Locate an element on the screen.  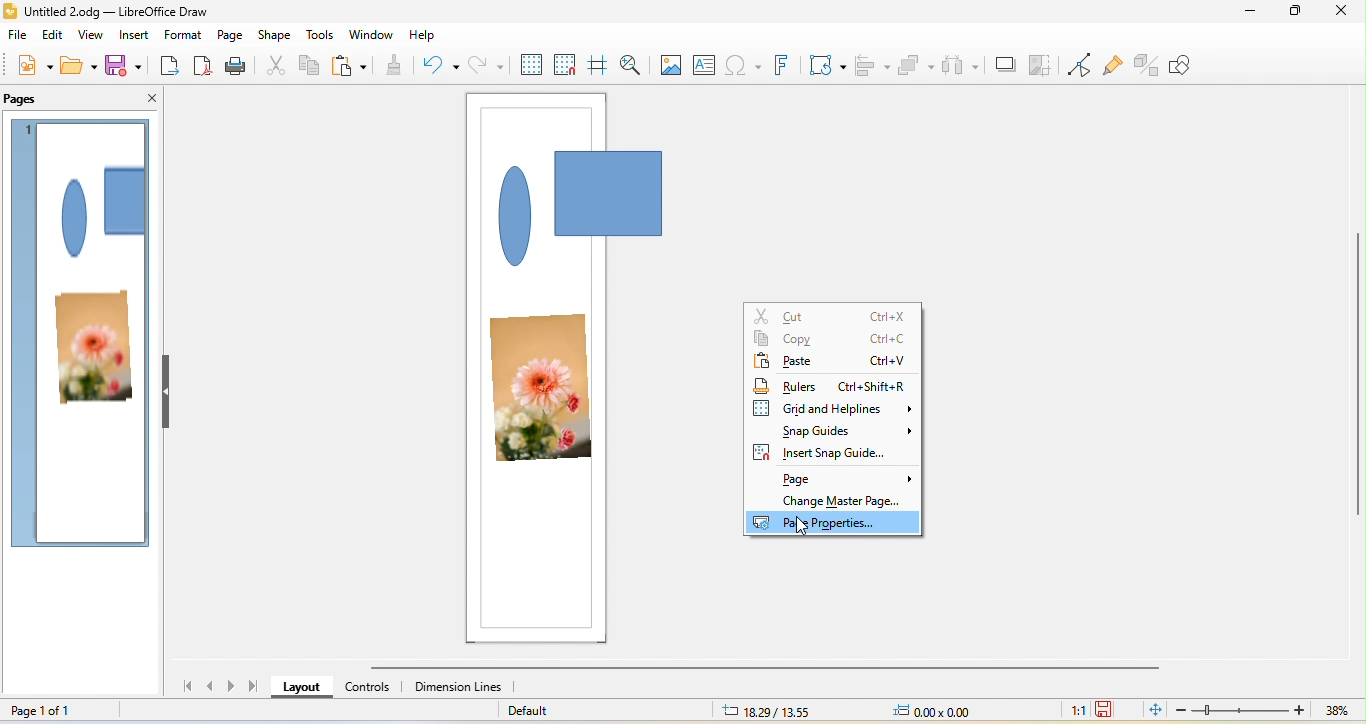
print is located at coordinates (240, 66).